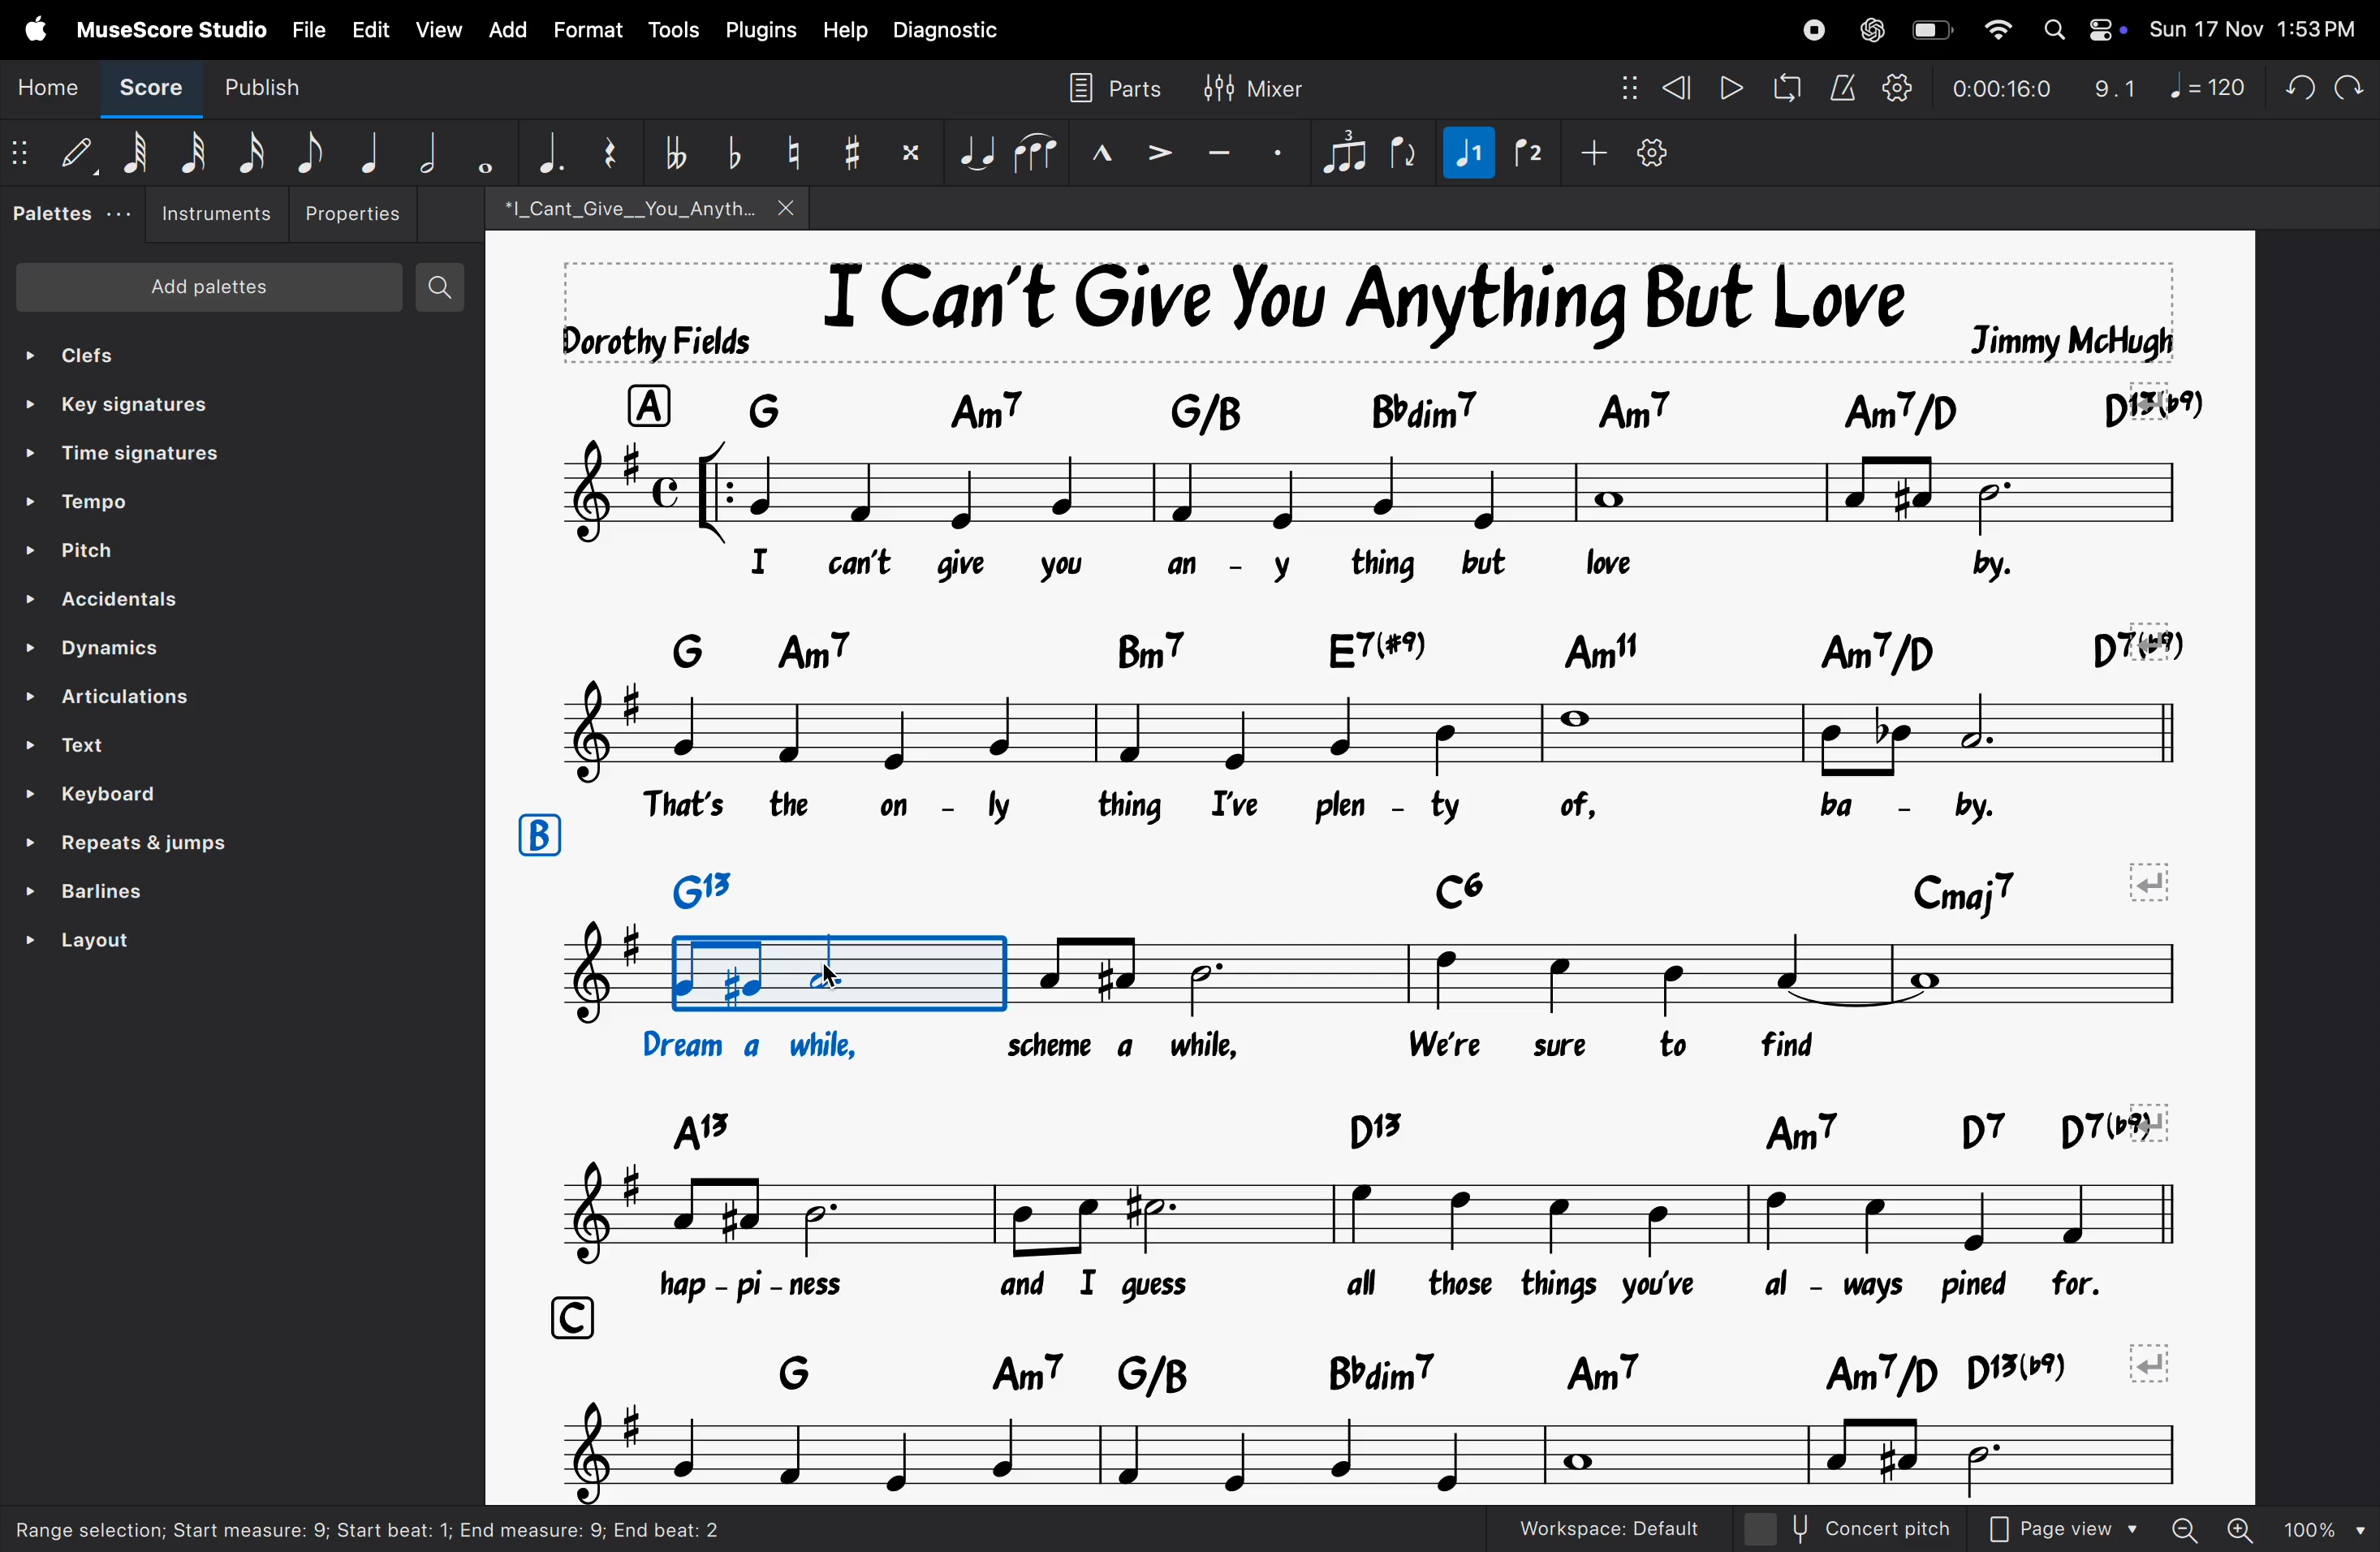  I want to click on plugins, so click(758, 30).